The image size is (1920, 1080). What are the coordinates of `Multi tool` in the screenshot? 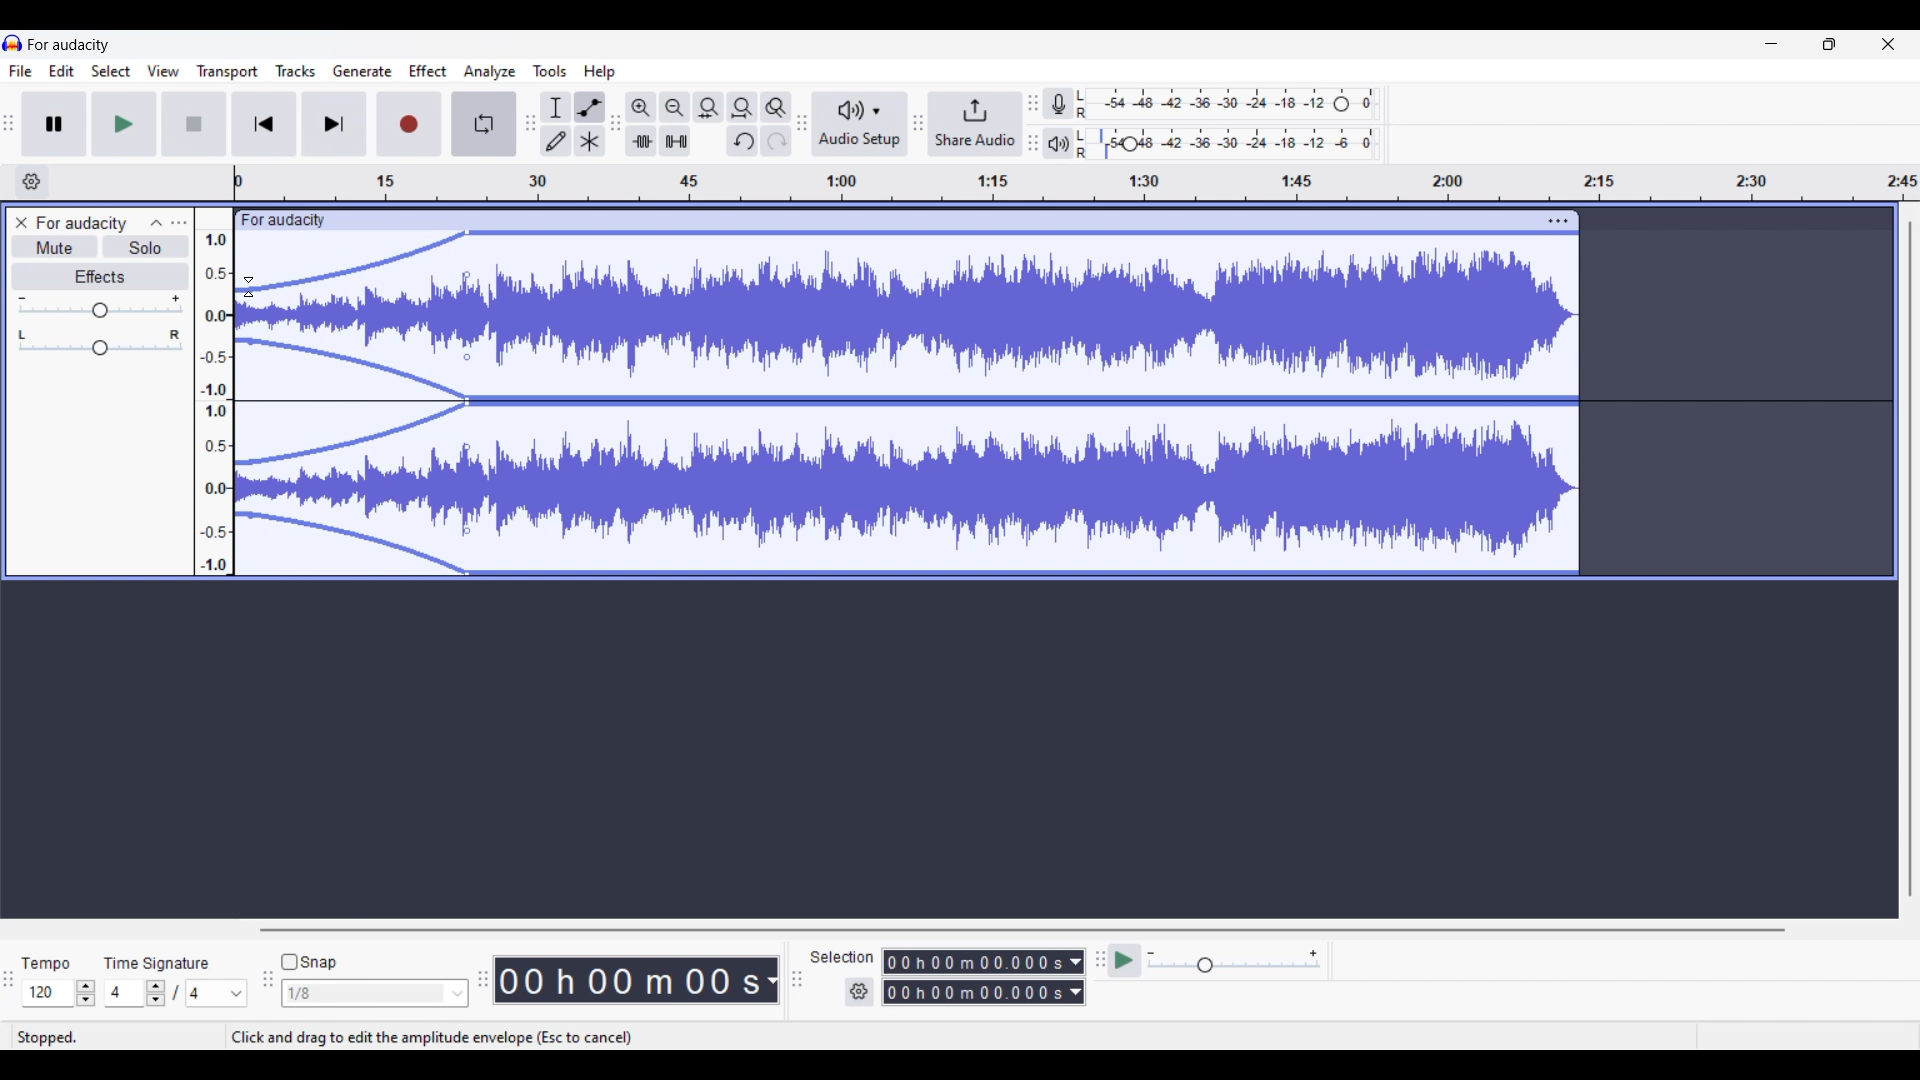 It's located at (590, 141).